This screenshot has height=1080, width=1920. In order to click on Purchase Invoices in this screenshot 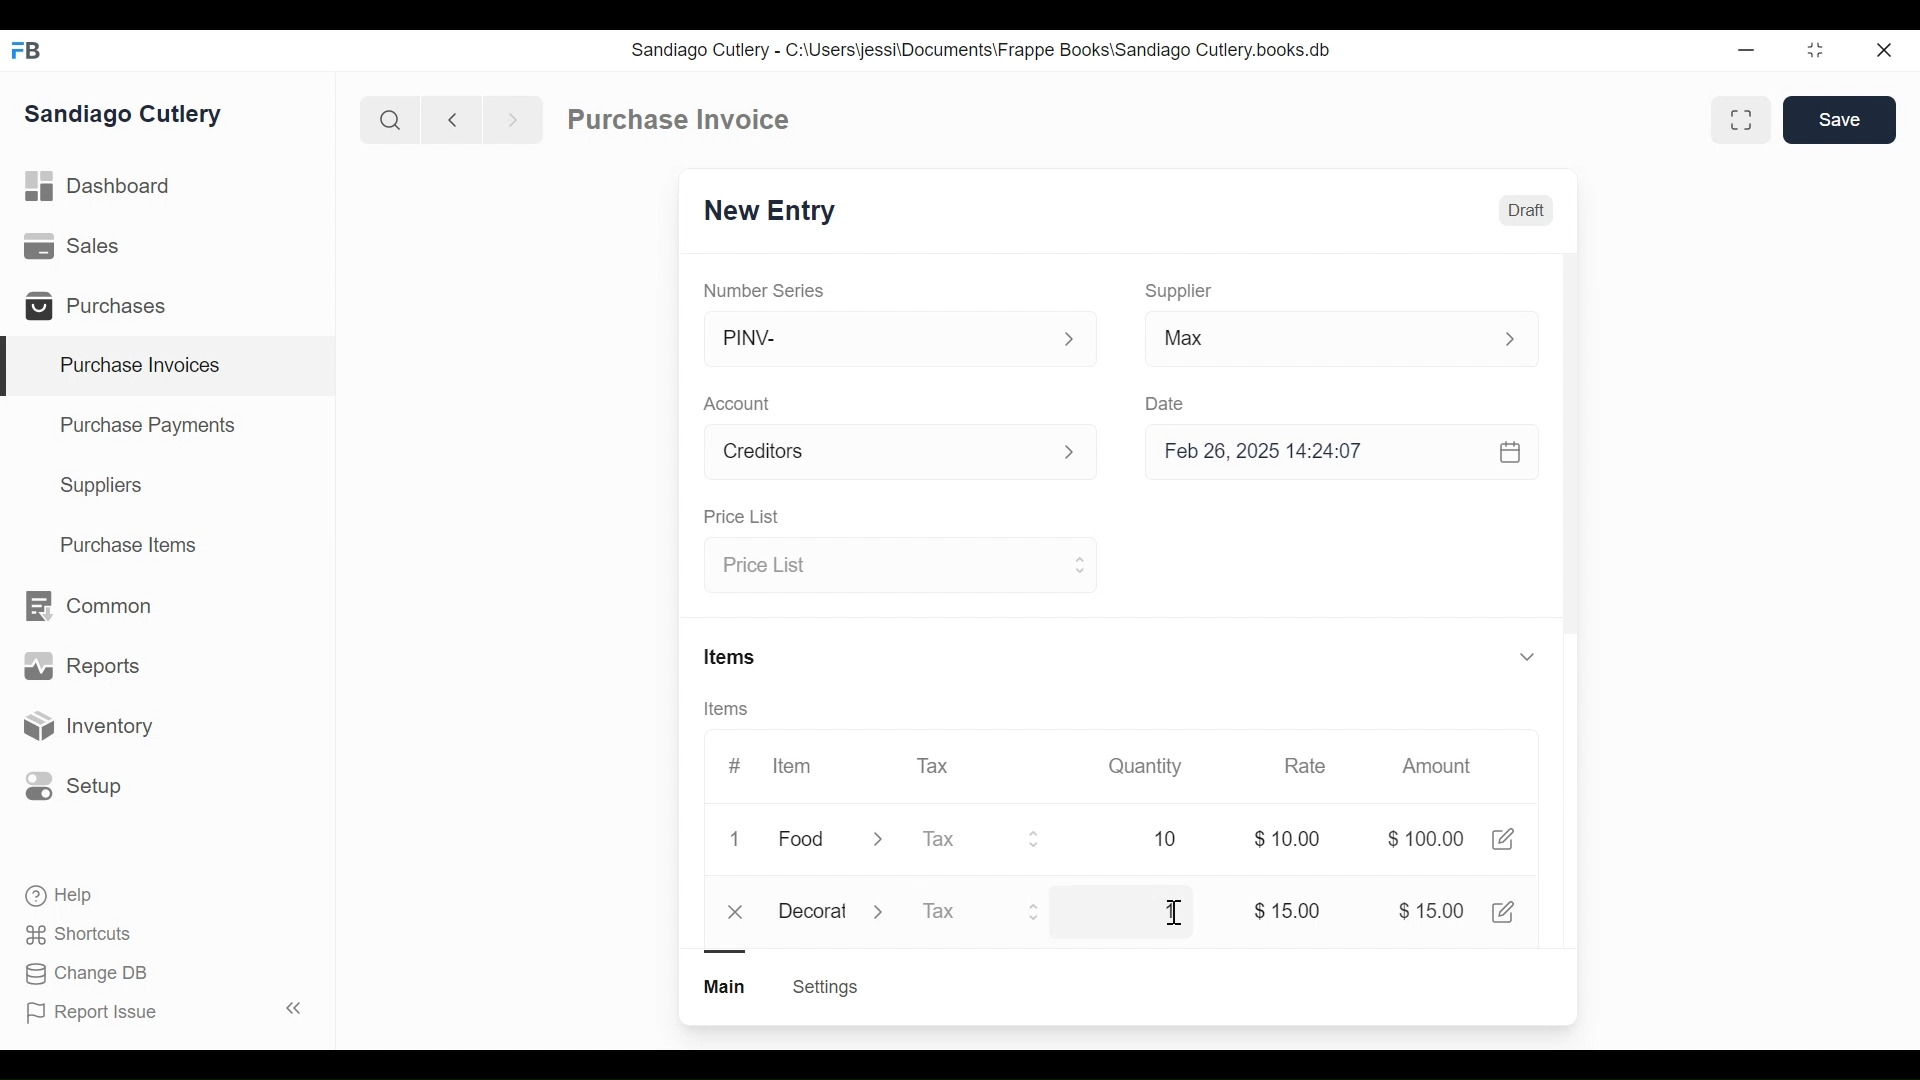, I will do `click(169, 367)`.